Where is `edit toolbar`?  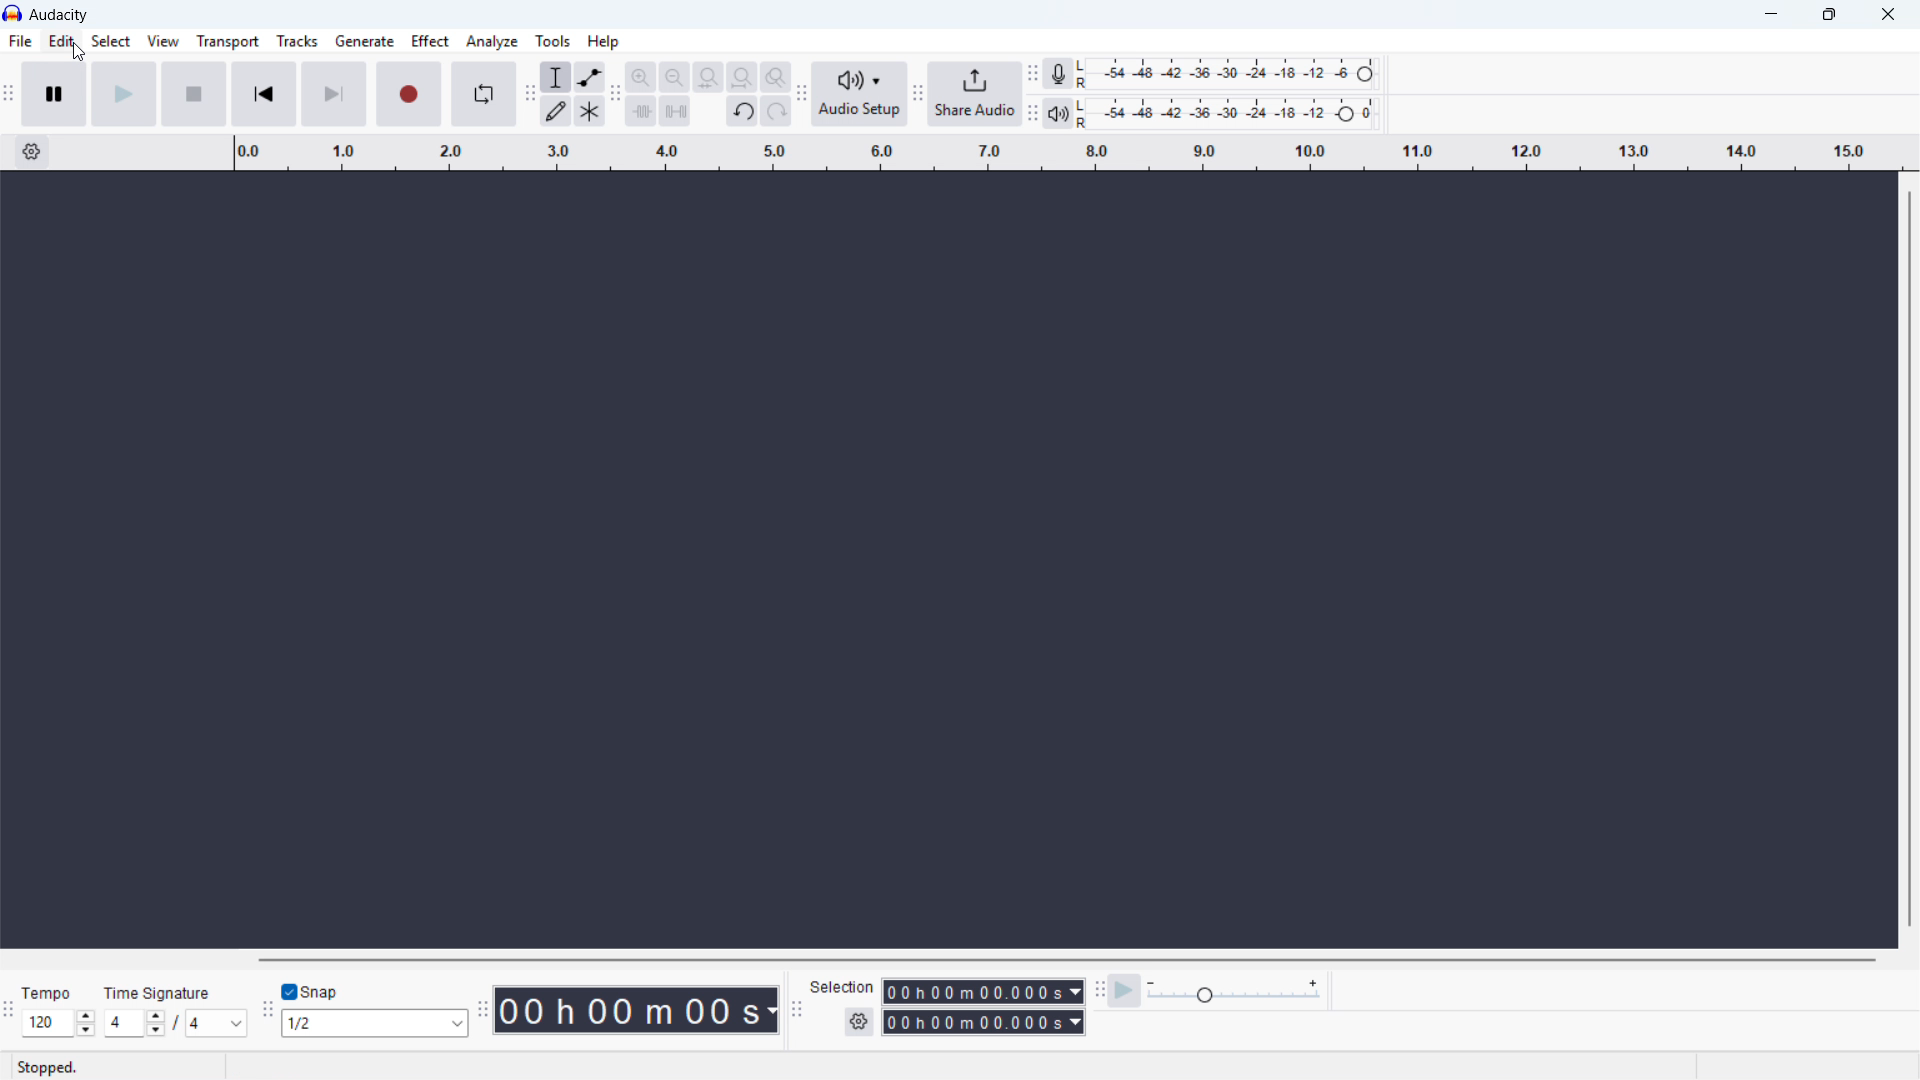
edit toolbar is located at coordinates (616, 94).